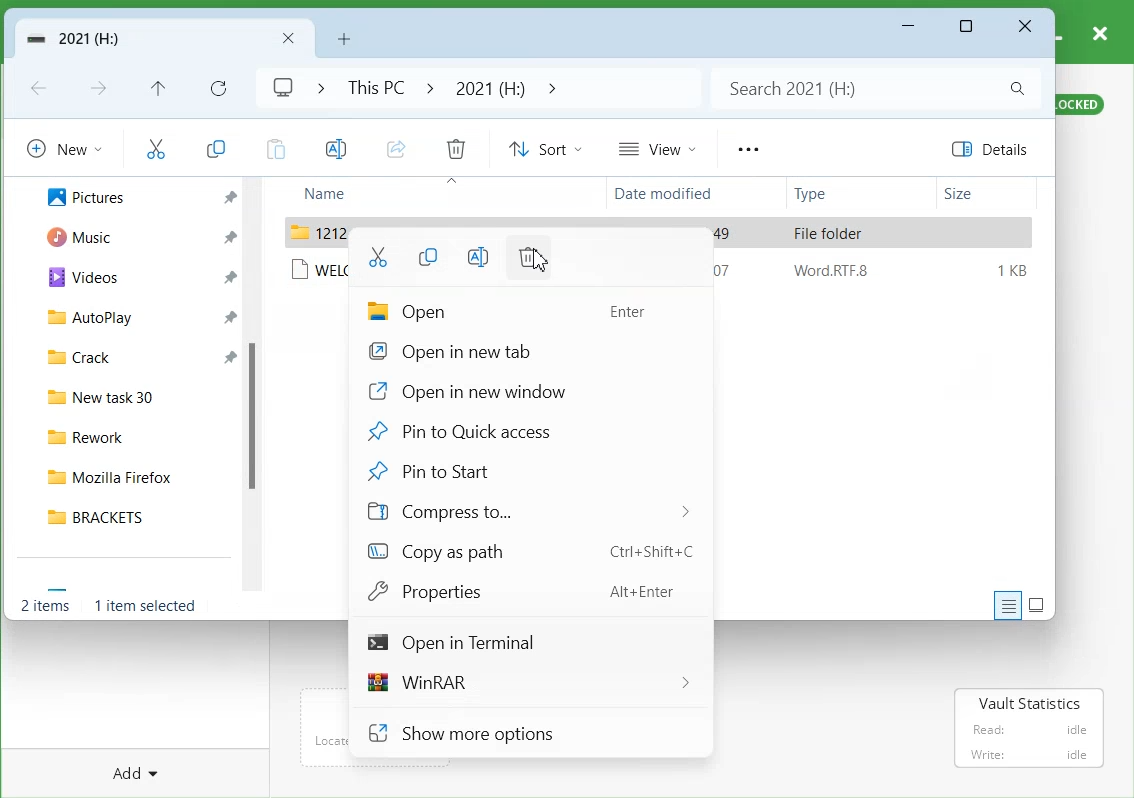  What do you see at coordinates (47, 604) in the screenshot?
I see `Text` at bounding box center [47, 604].